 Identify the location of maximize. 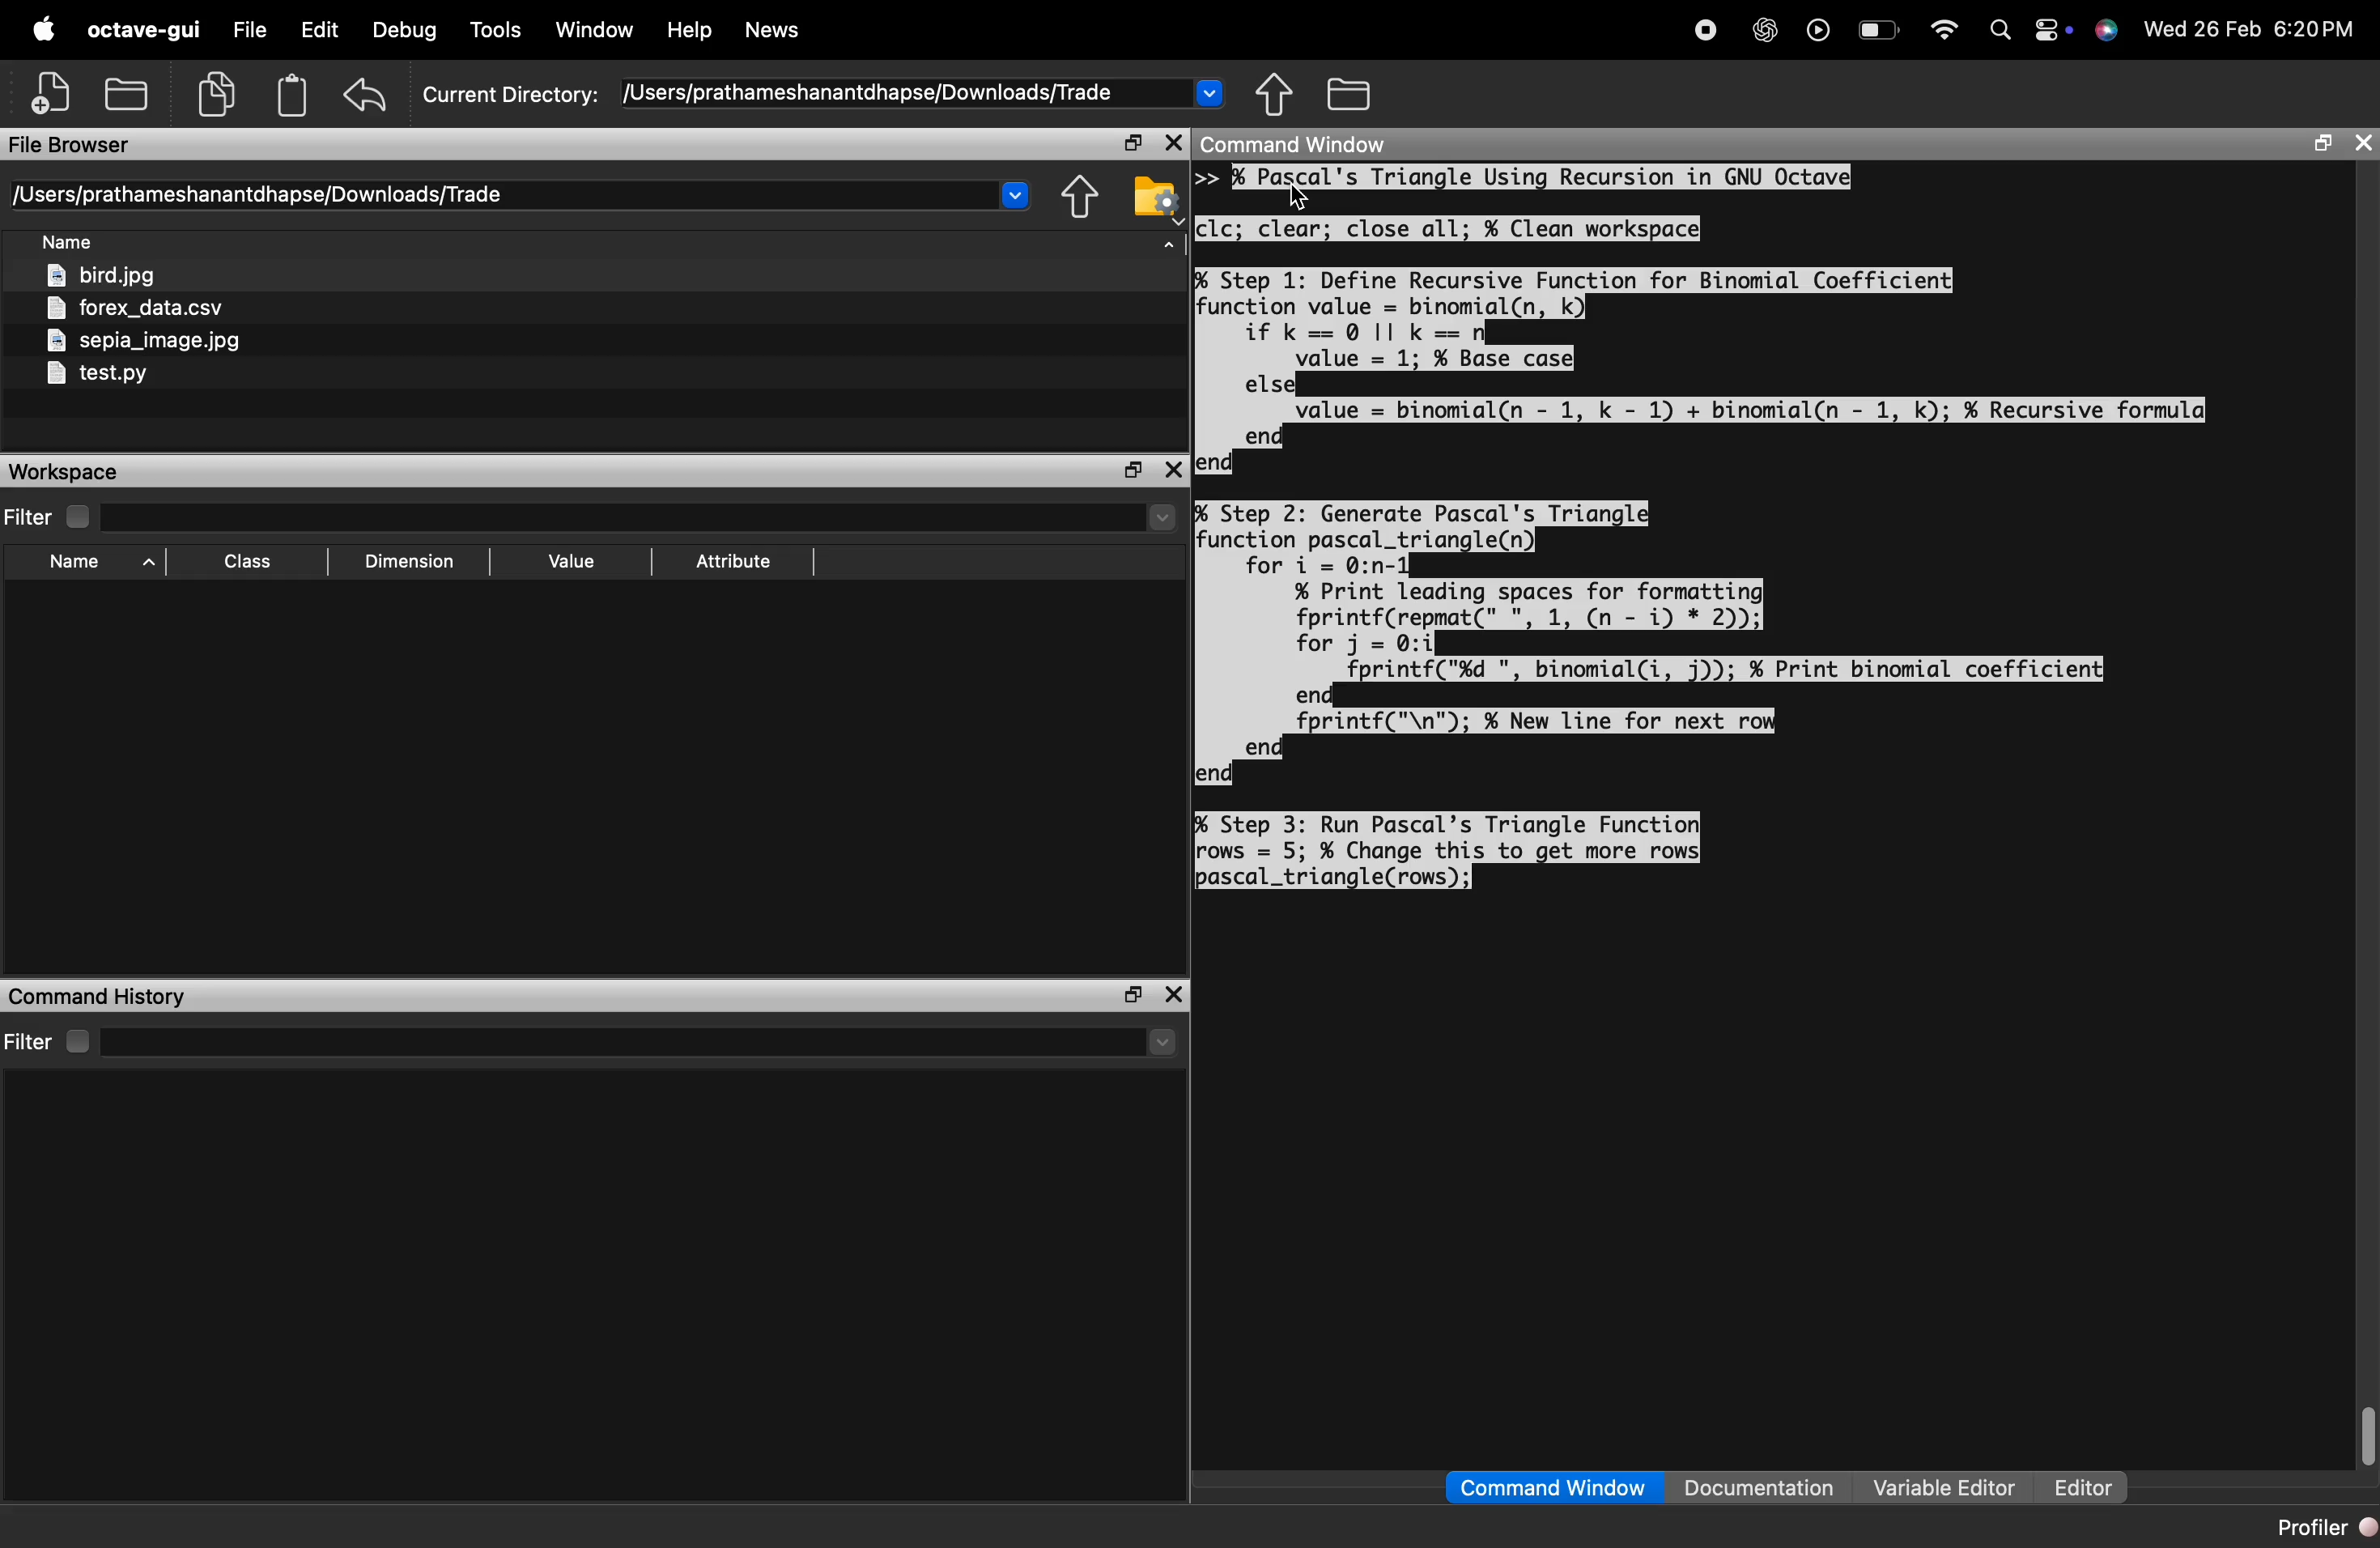
(1132, 144).